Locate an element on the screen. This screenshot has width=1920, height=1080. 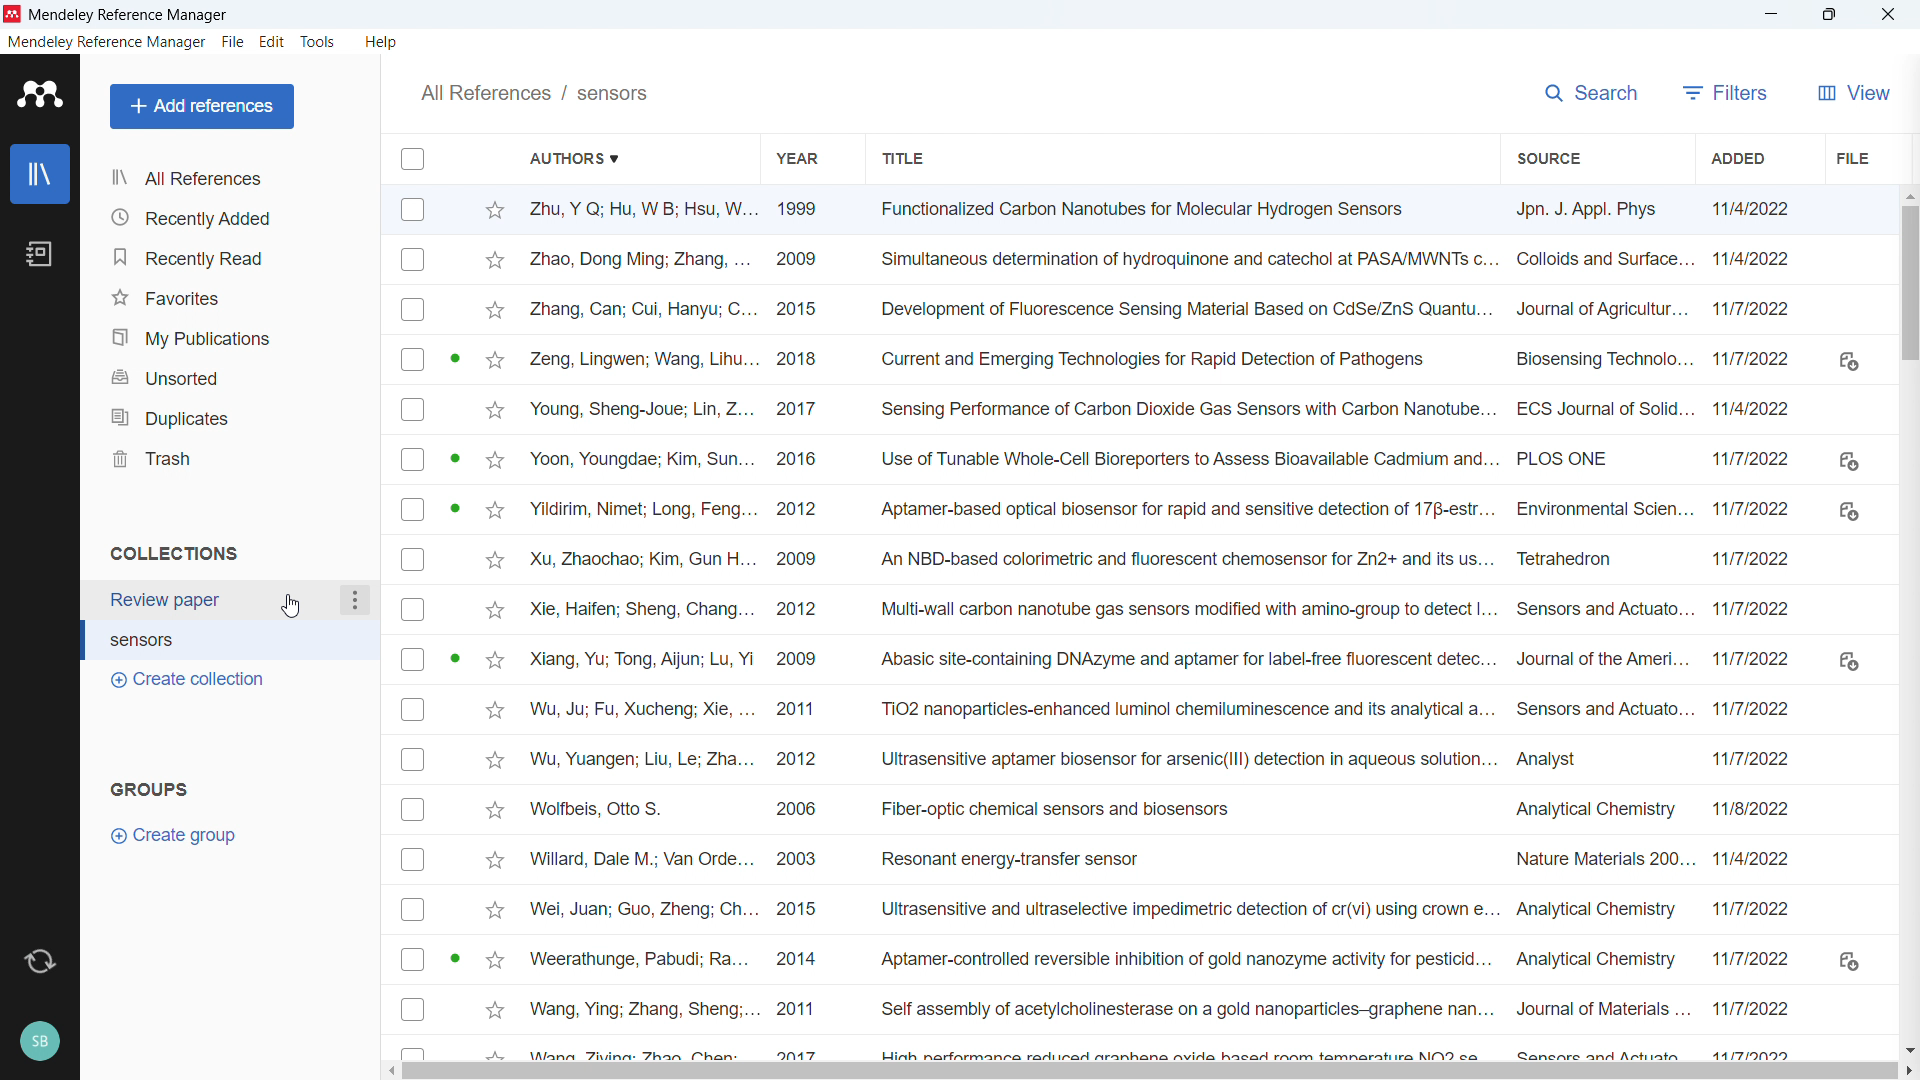
Collection 2  is located at coordinates (233, 639).